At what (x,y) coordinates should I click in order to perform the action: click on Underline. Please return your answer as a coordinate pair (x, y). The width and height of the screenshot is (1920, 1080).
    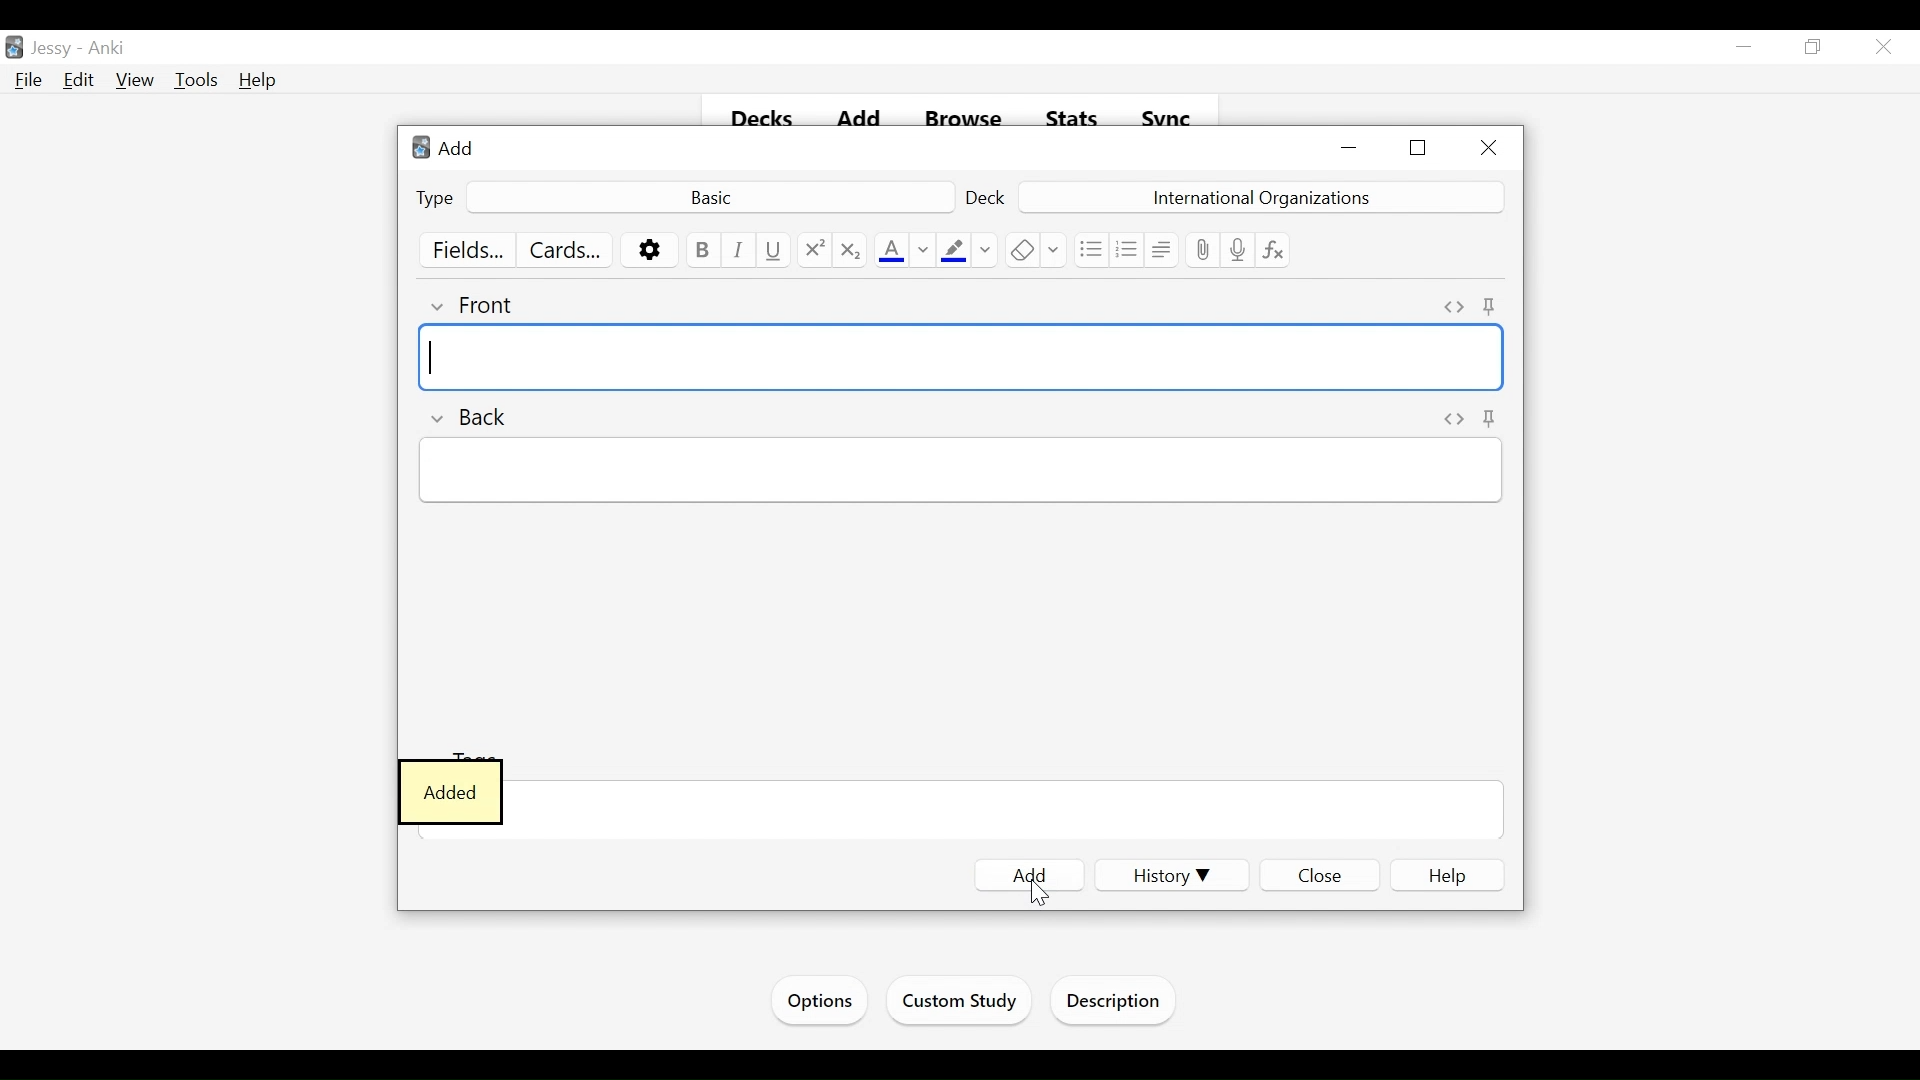
    Looking at the image, I should click on (775, 250).